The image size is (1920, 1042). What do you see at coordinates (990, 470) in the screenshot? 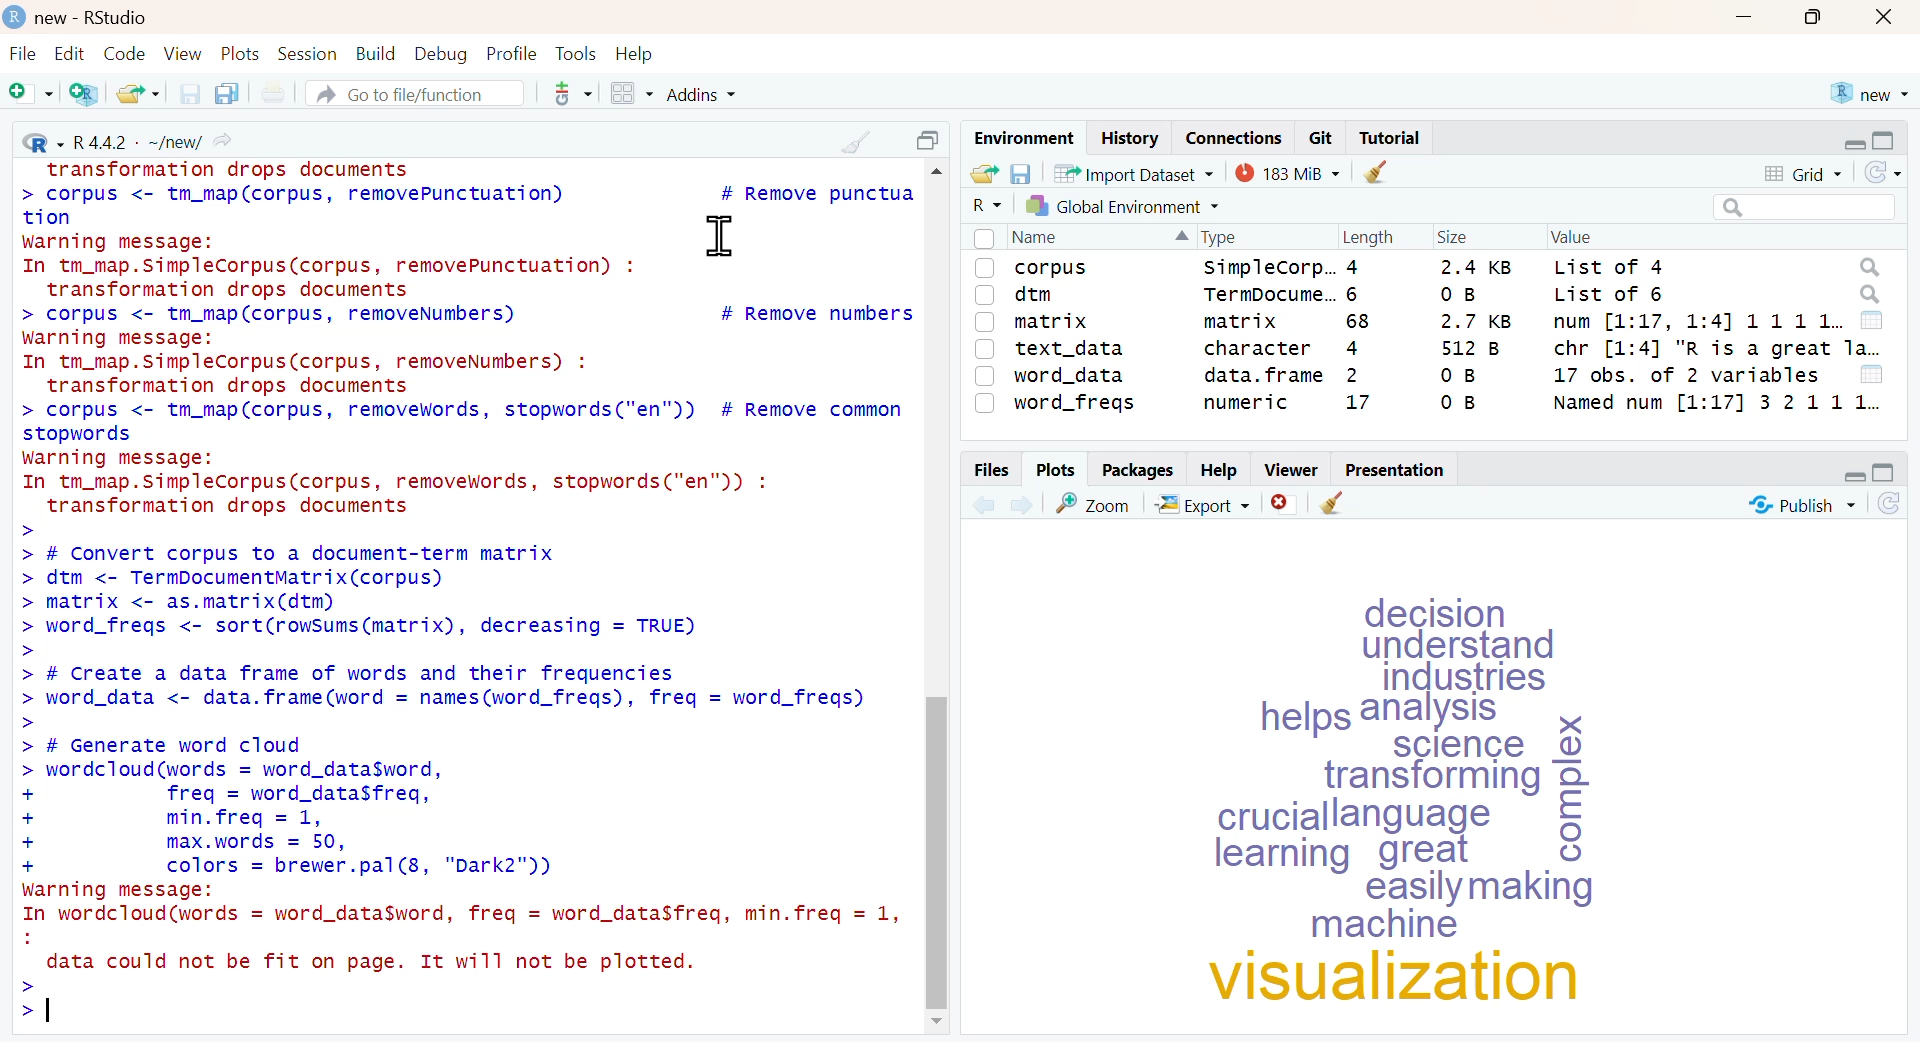
I see `Files` at bounding box center [990, 470].